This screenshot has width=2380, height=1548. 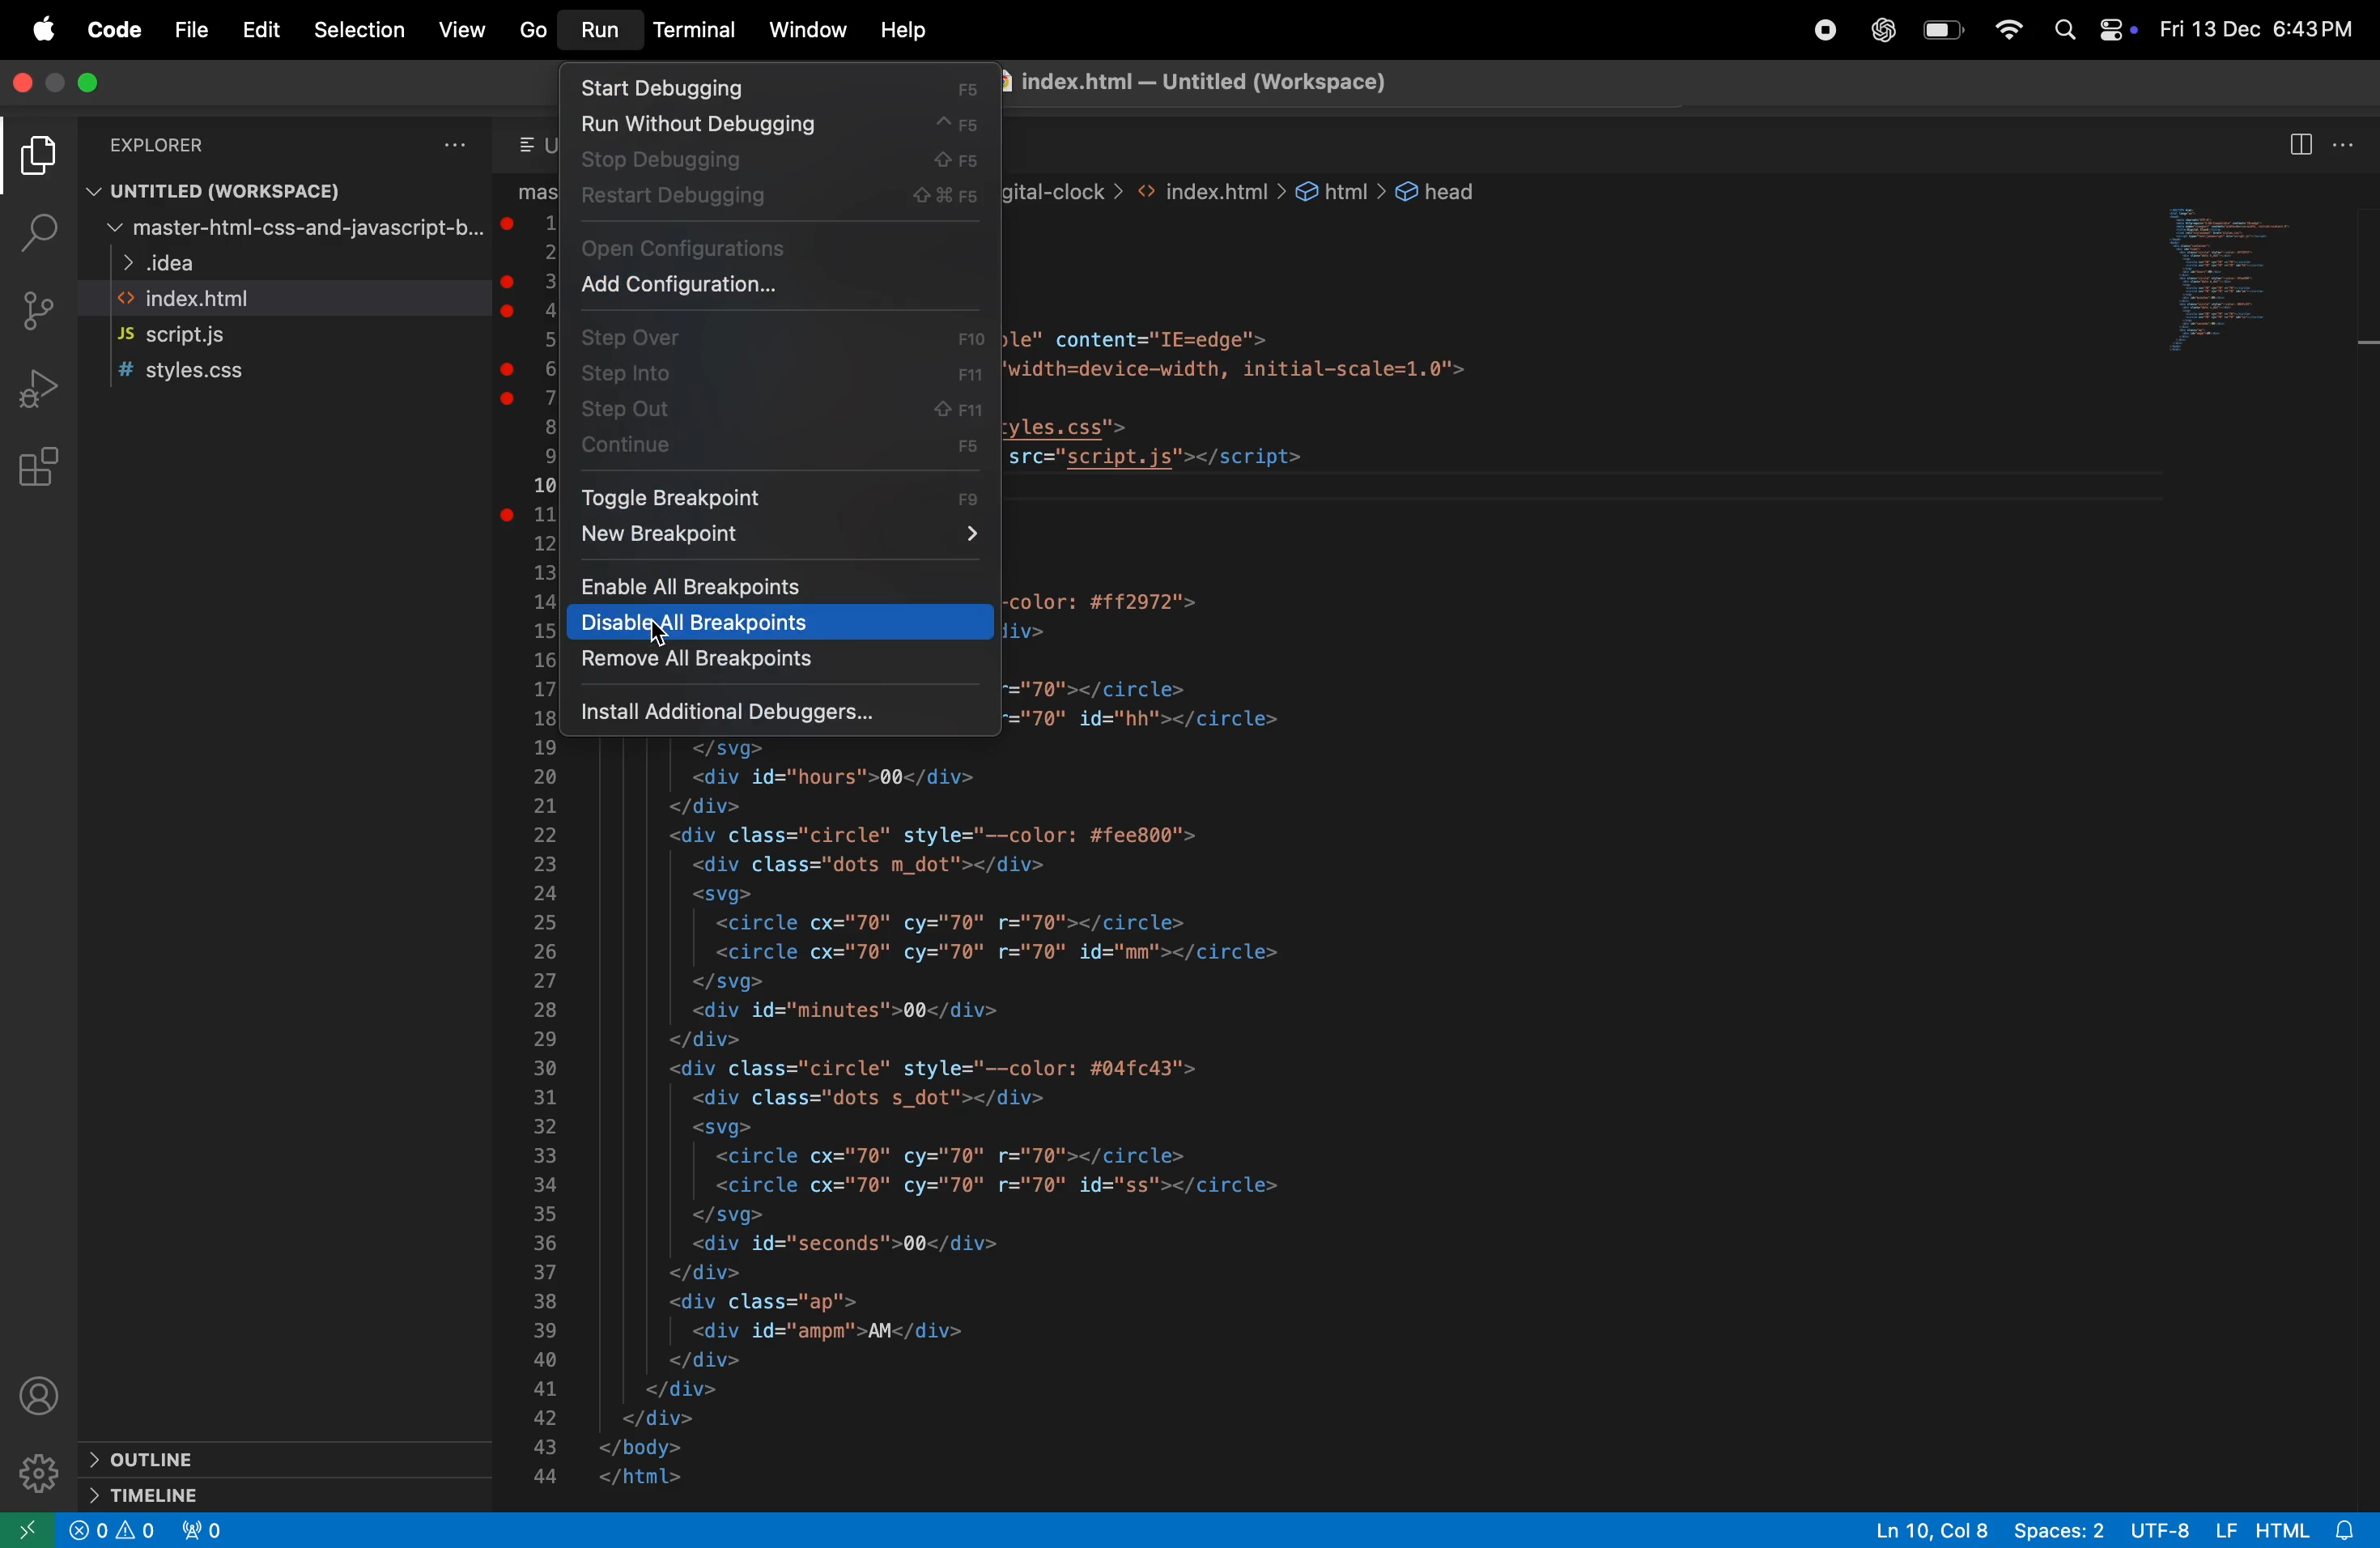 I want to click on Selection, so click(x=362, y=29).